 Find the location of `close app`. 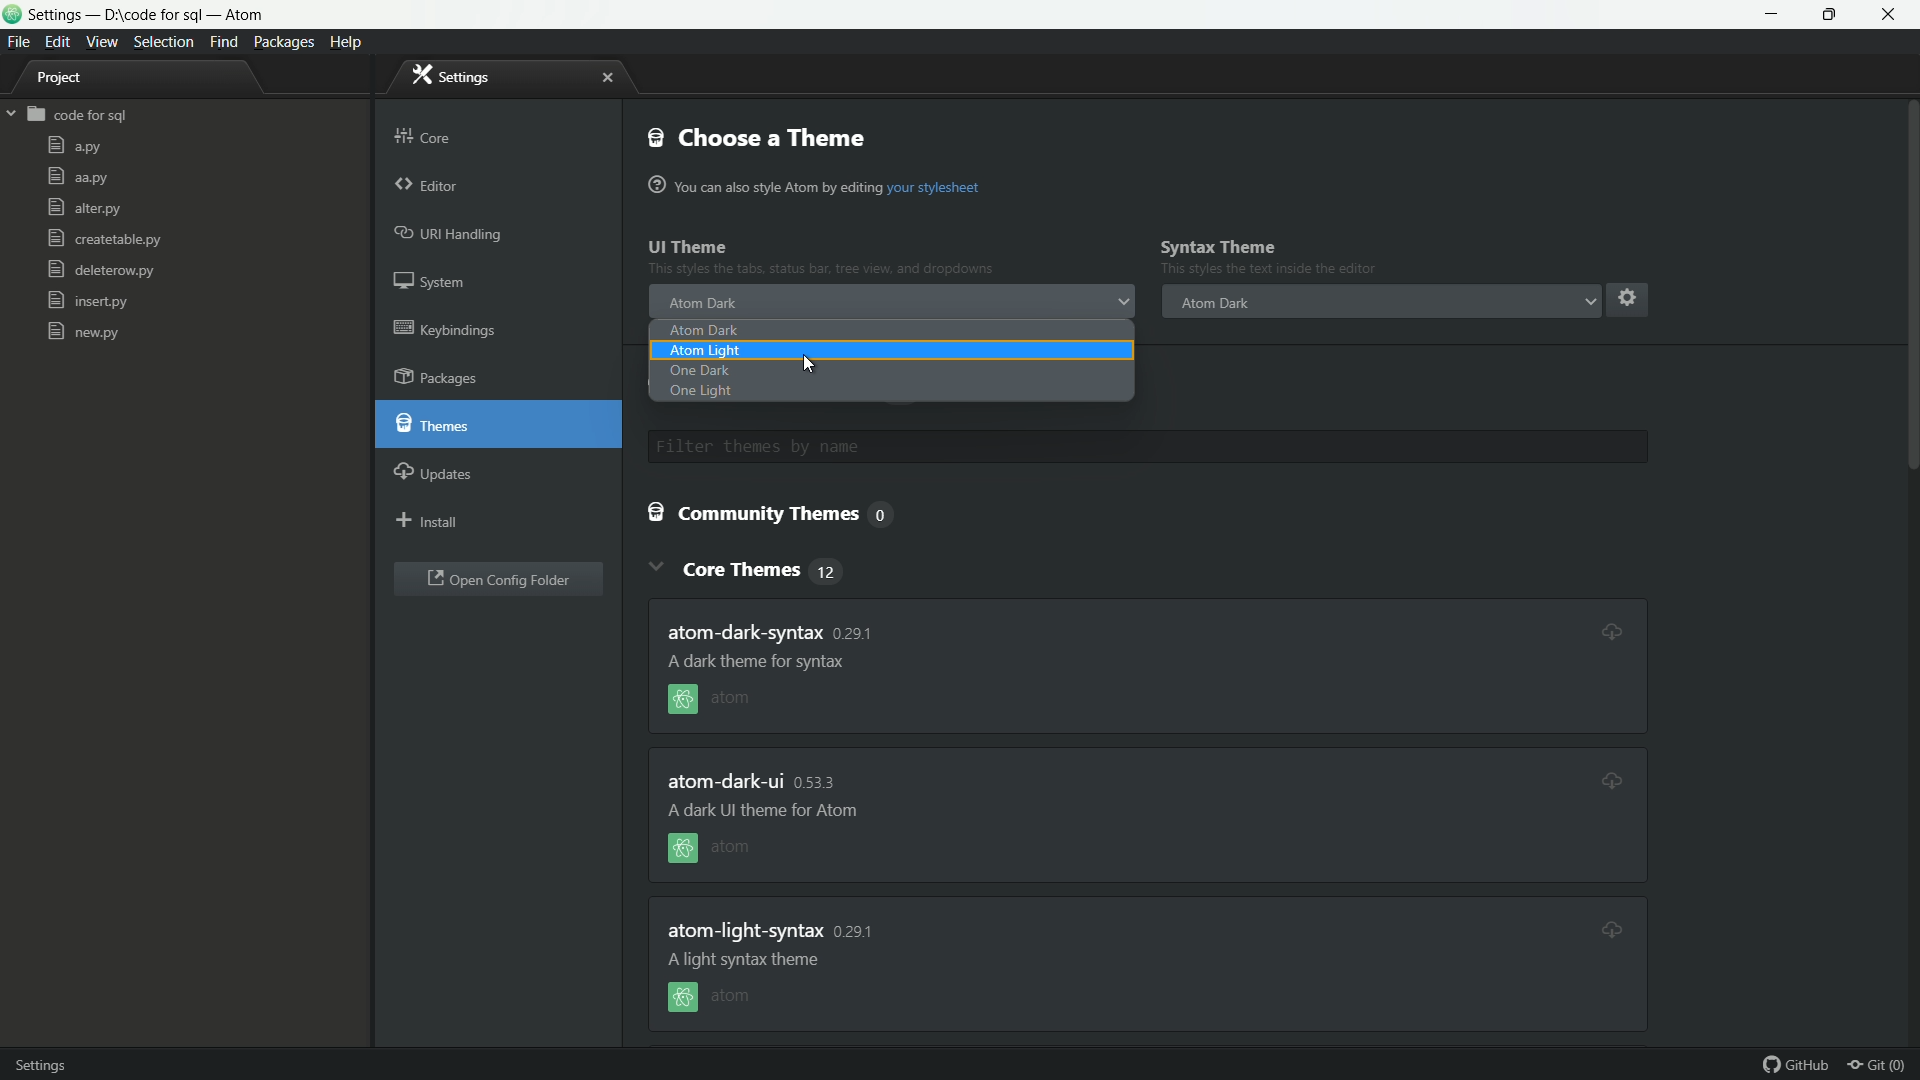

close app is located at coordinates (1895, 15).